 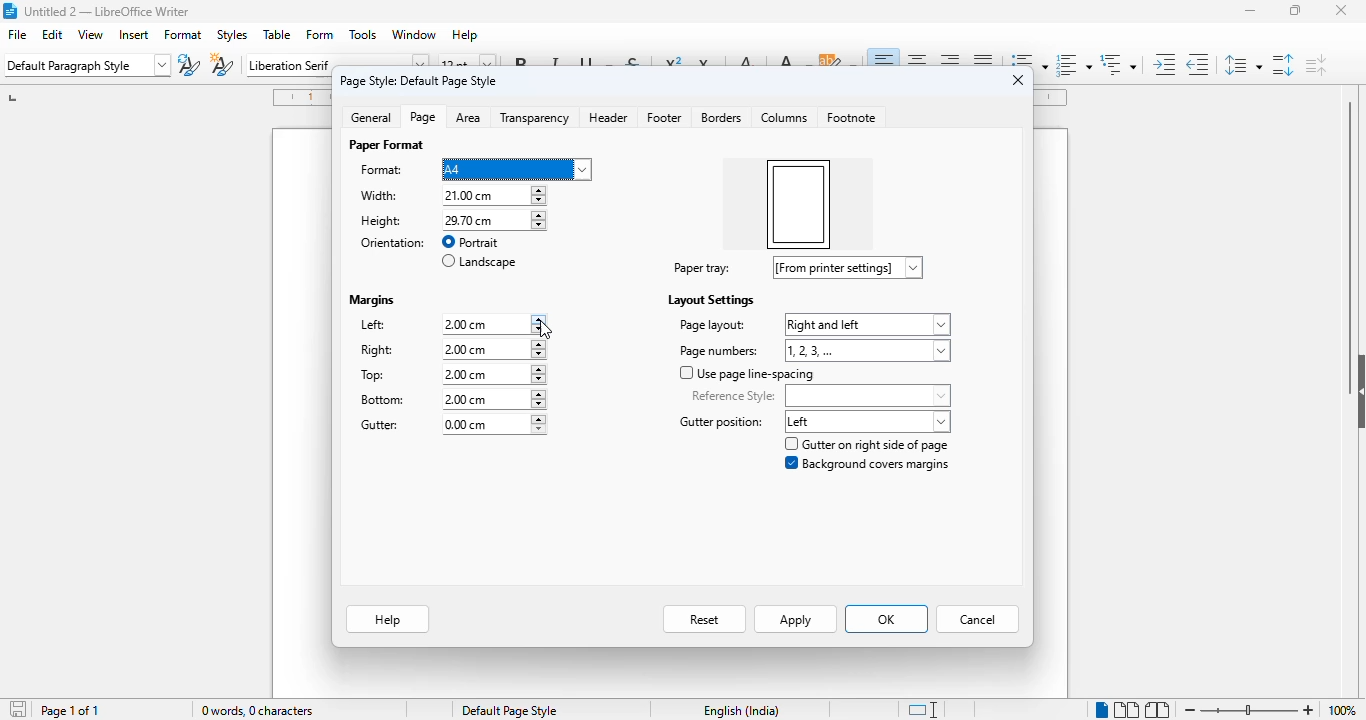 What do you see at coordinates (372, 375) in the screenshot?
I see `top: ` at bounding box center [372, 375].